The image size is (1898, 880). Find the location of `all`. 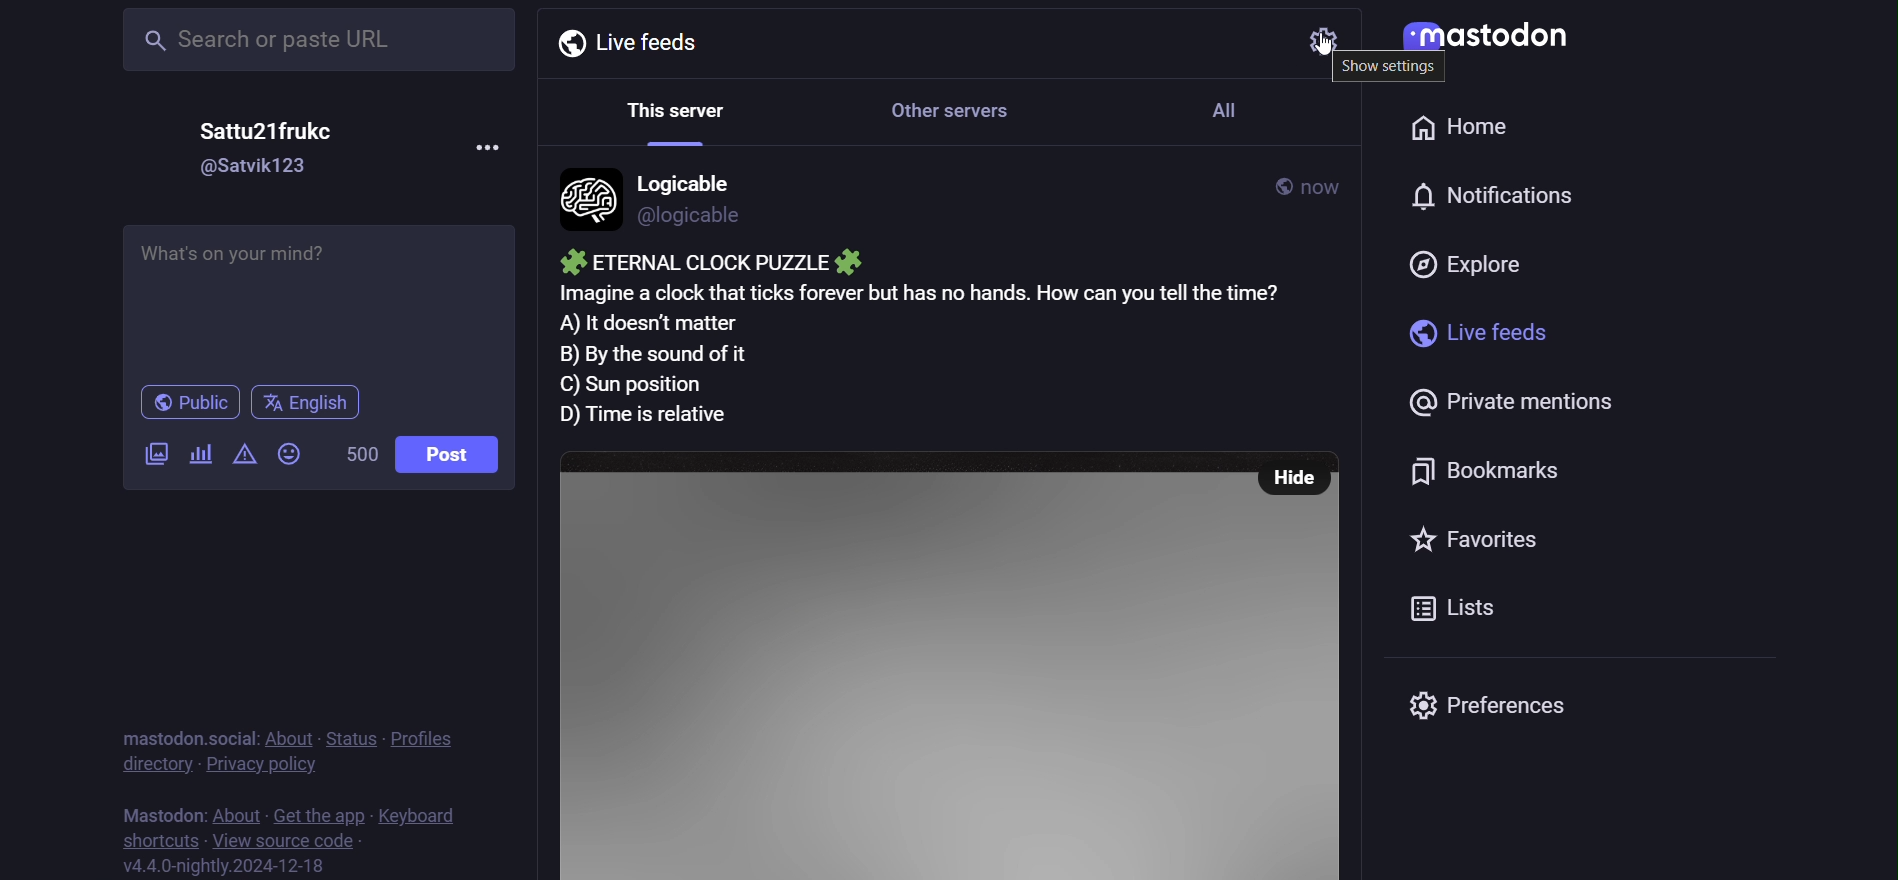

all is located at coordinates (1230, 109).